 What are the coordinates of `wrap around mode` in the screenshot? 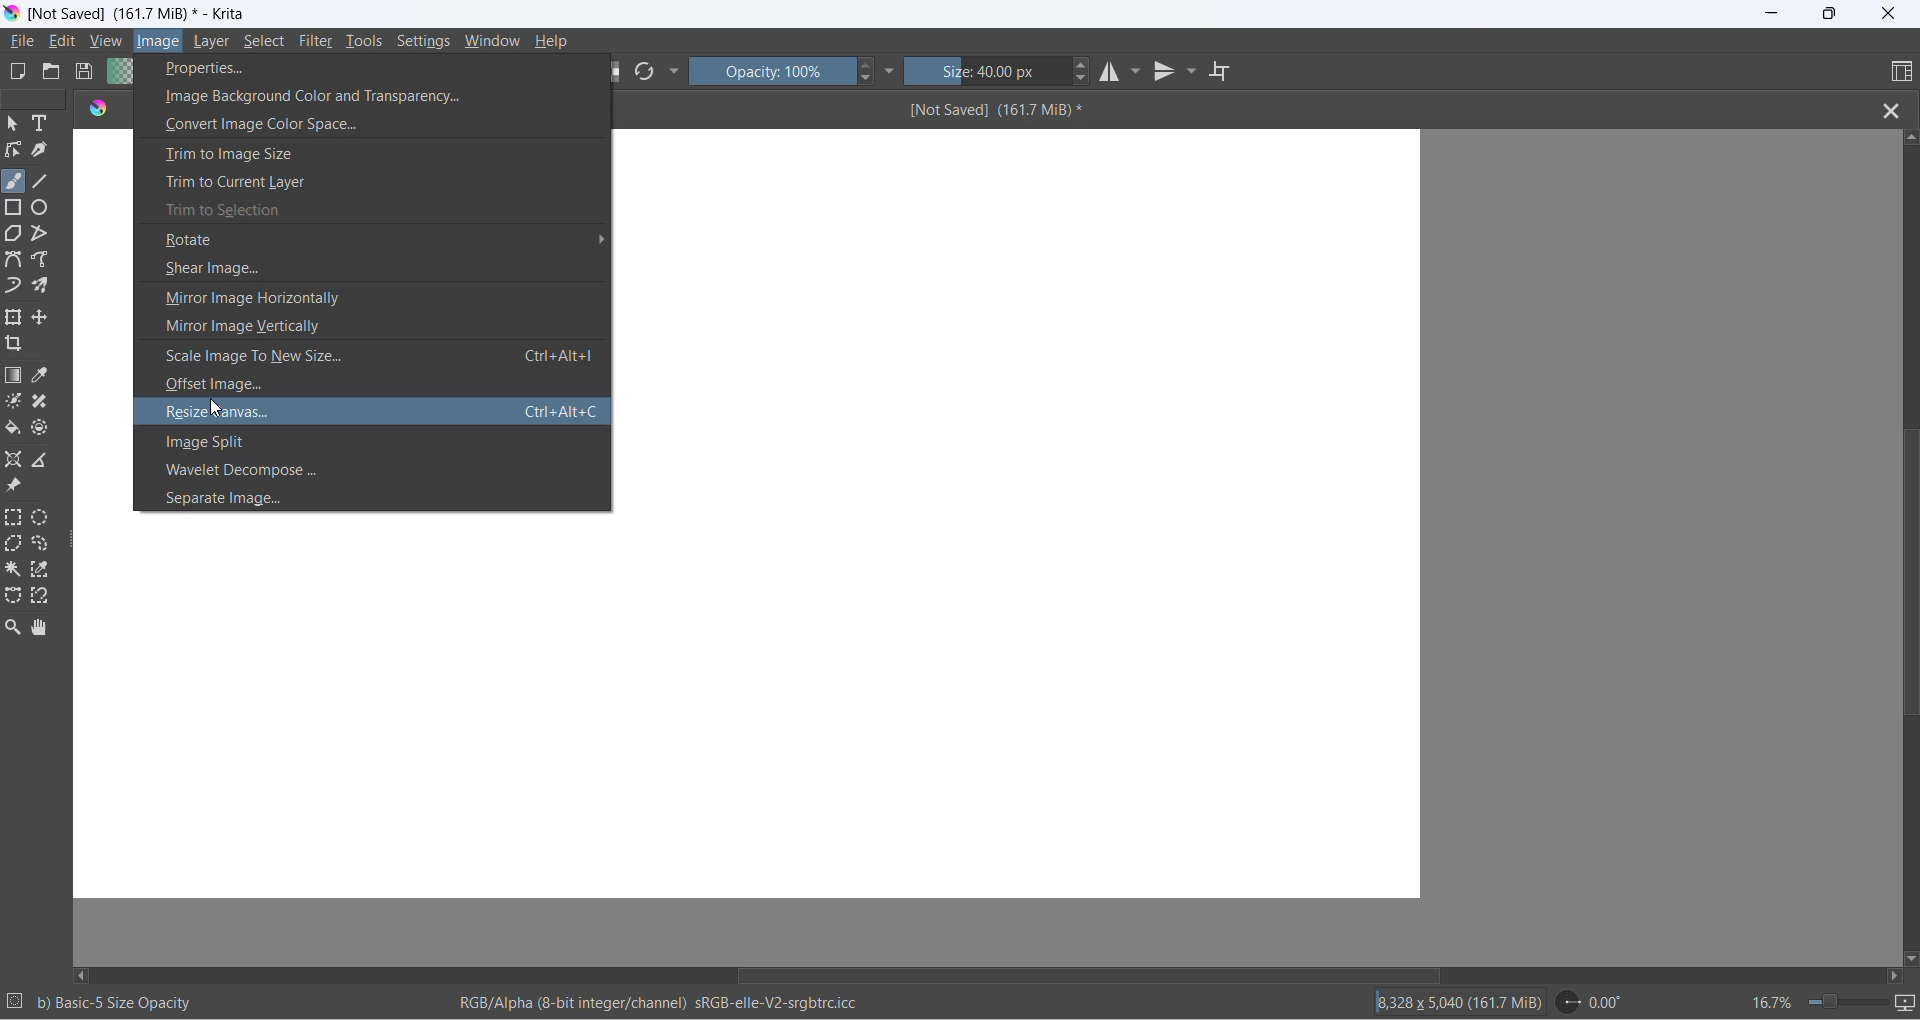 It's located at (1228, 72).